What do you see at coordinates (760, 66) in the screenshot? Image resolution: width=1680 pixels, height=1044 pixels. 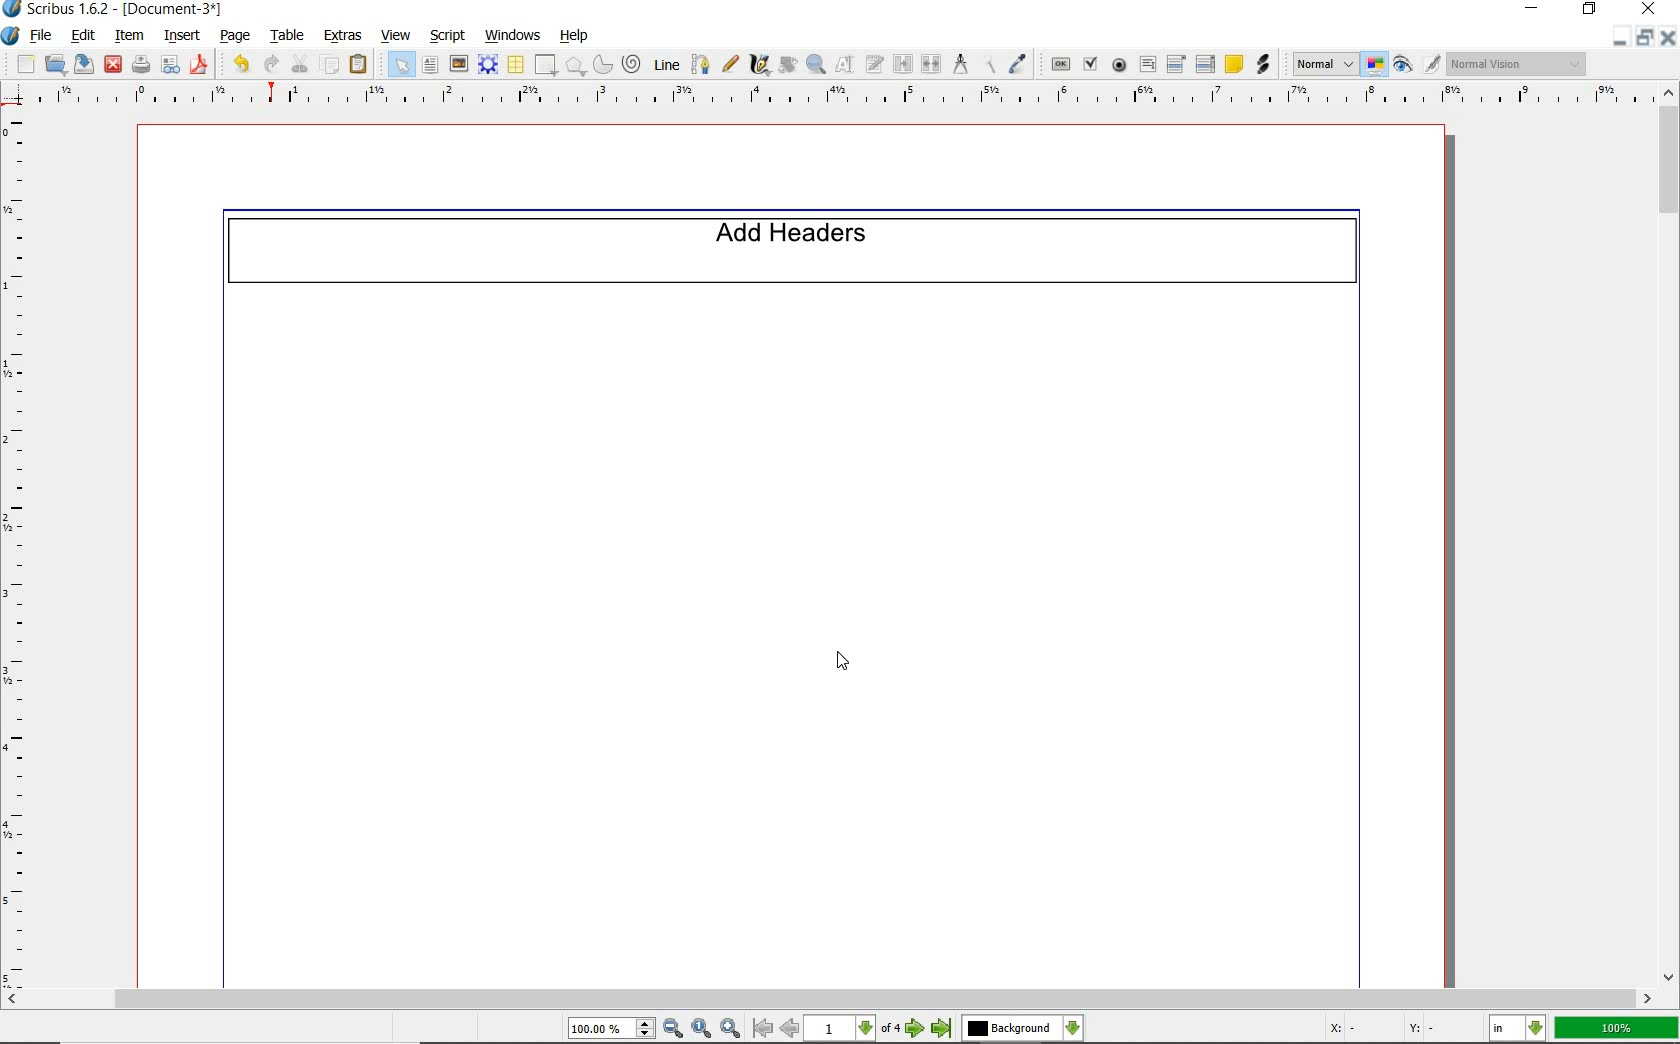 I see `calligraphic line` at bounding box center [760, 66].